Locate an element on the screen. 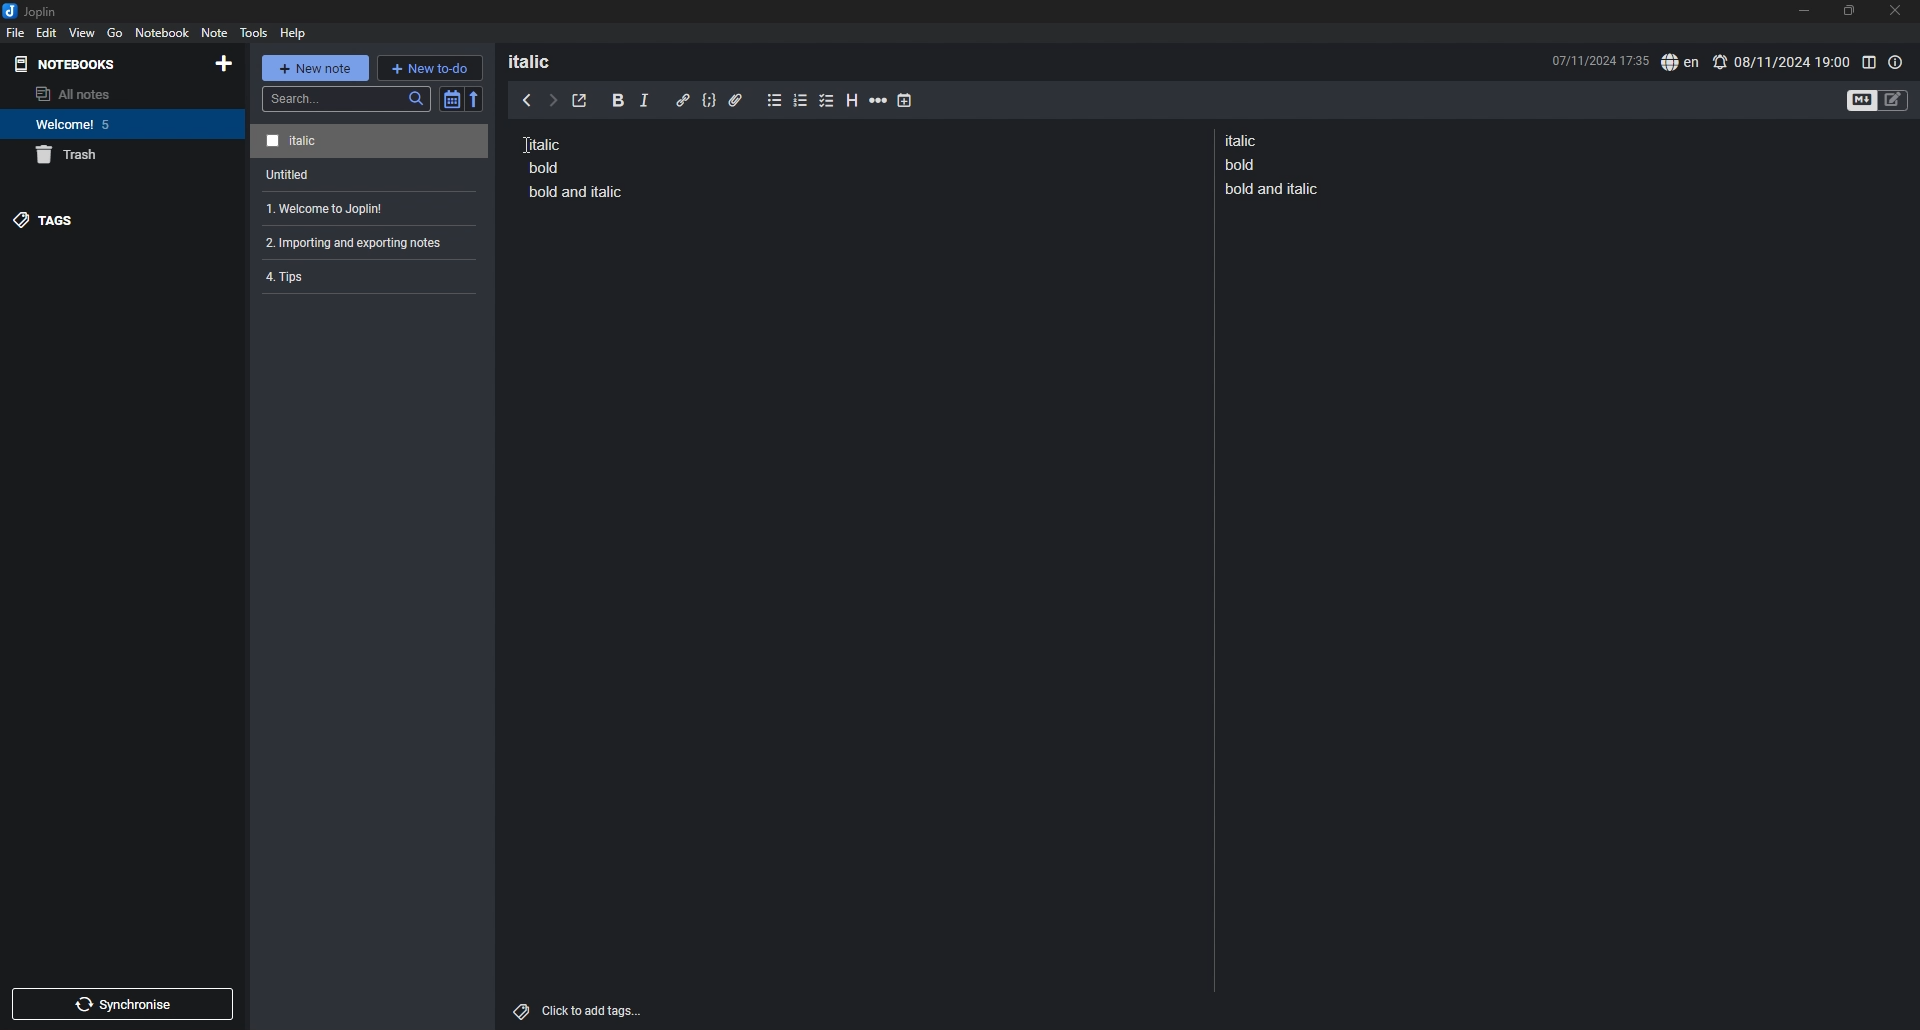 The width and height of the screenshot is (1920, 1030). file is located at coordinates (16, 32).